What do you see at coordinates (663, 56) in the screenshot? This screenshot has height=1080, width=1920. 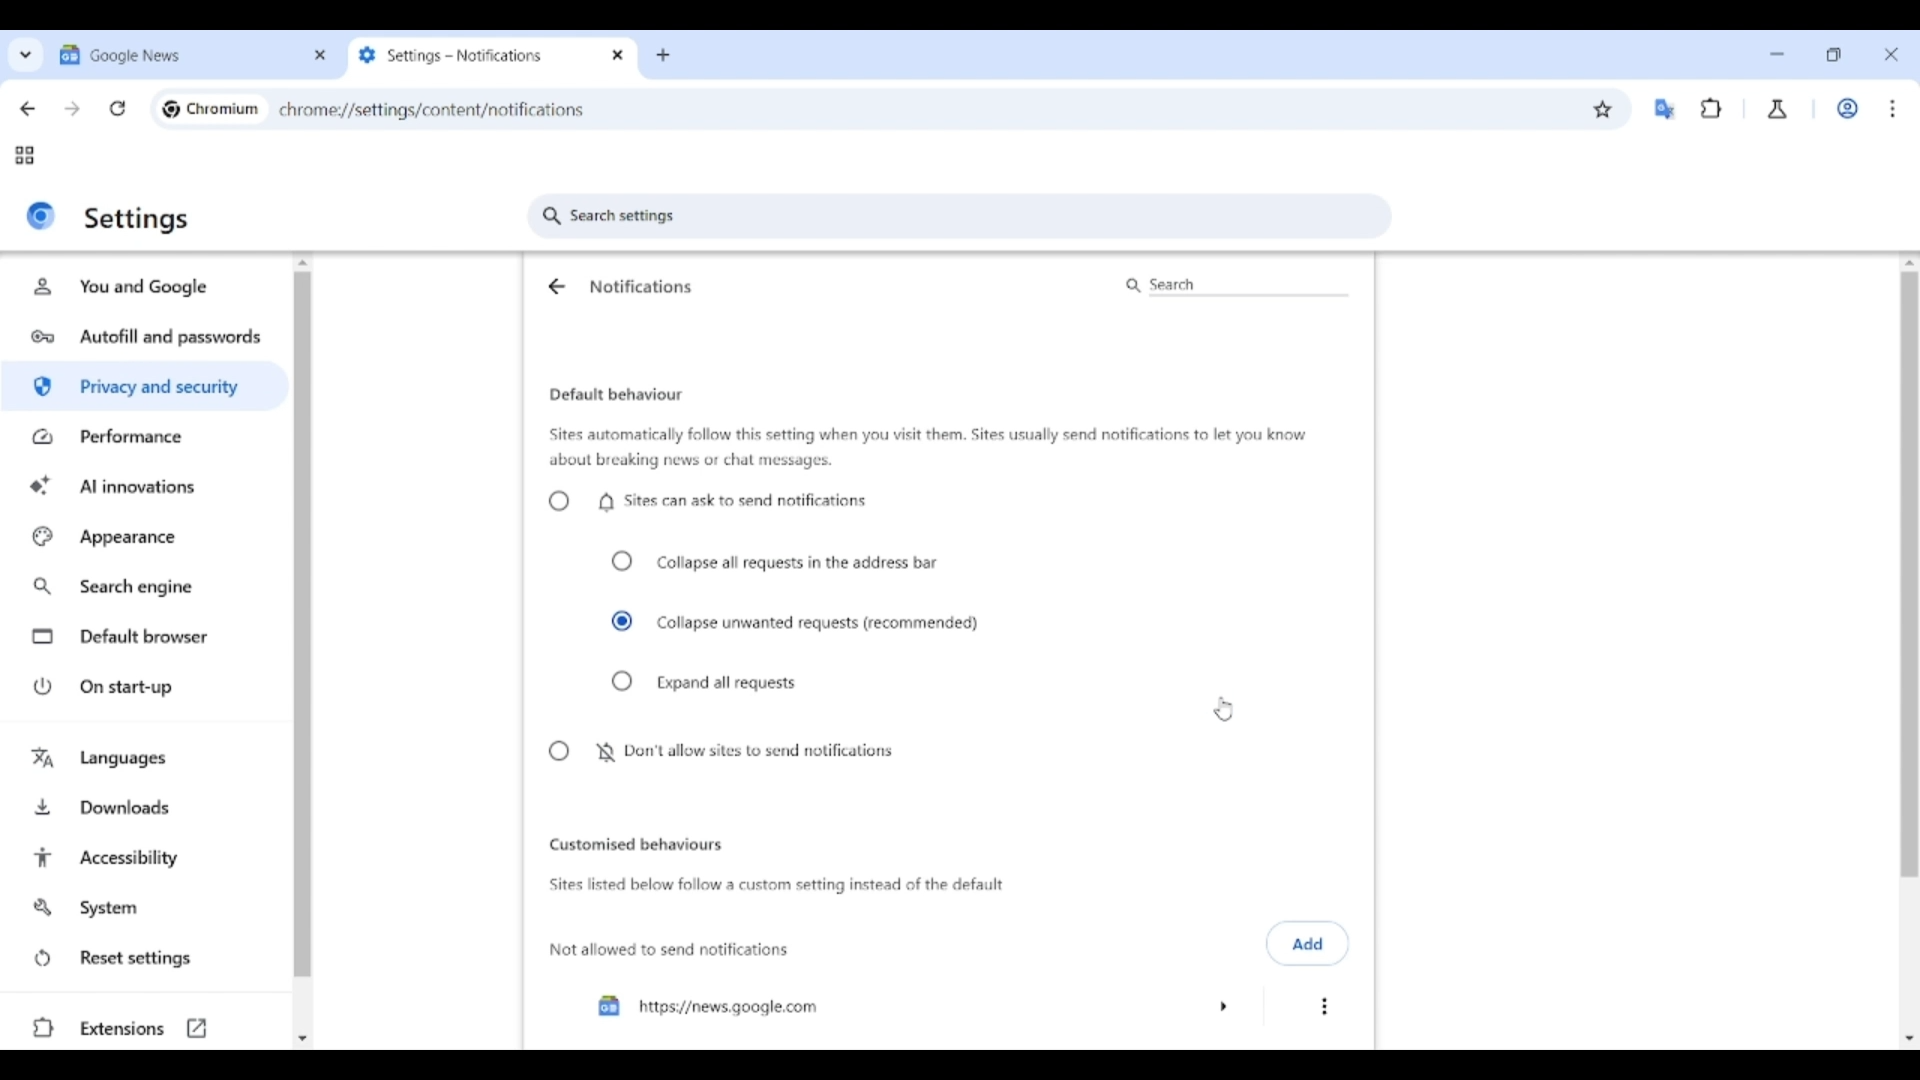 I see `Add new tab` at bounding box center [663, 56].